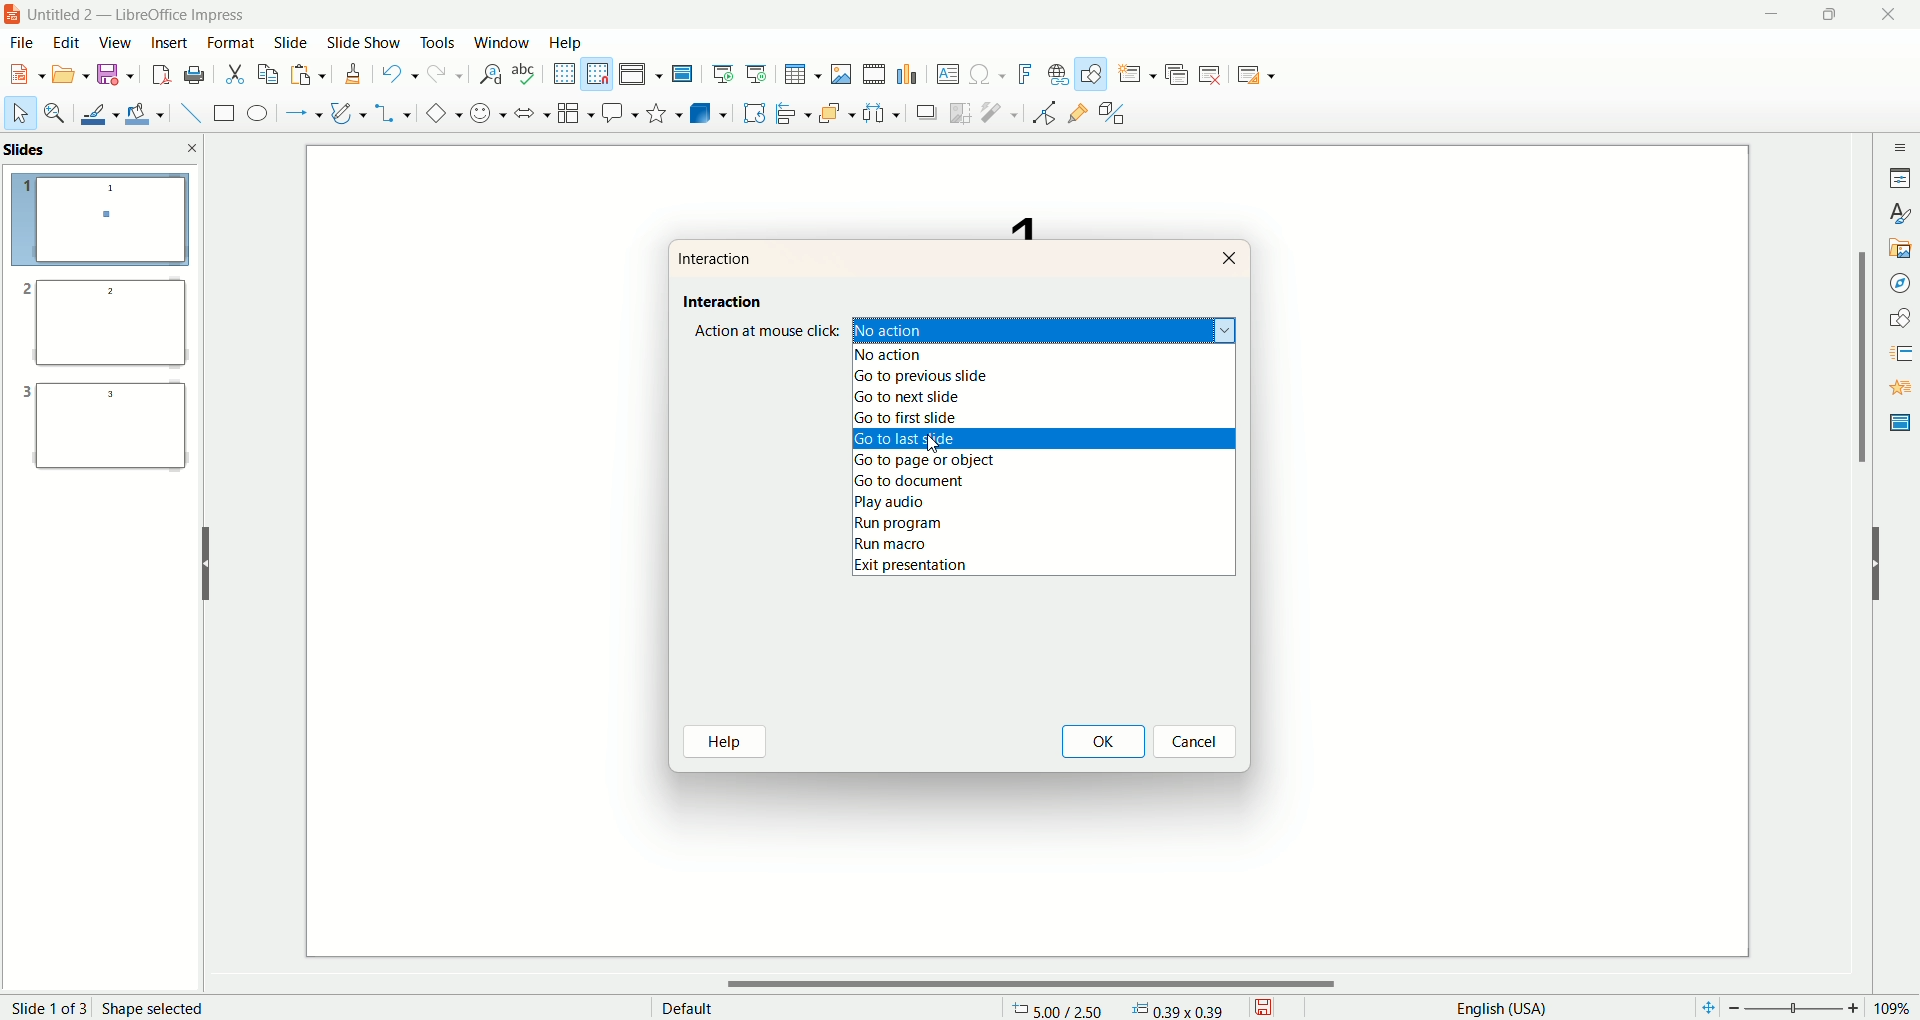  What do you see at coordinates (1886, 569) in the screenshot?
I see `hide` at bounding box center [1886, 569].